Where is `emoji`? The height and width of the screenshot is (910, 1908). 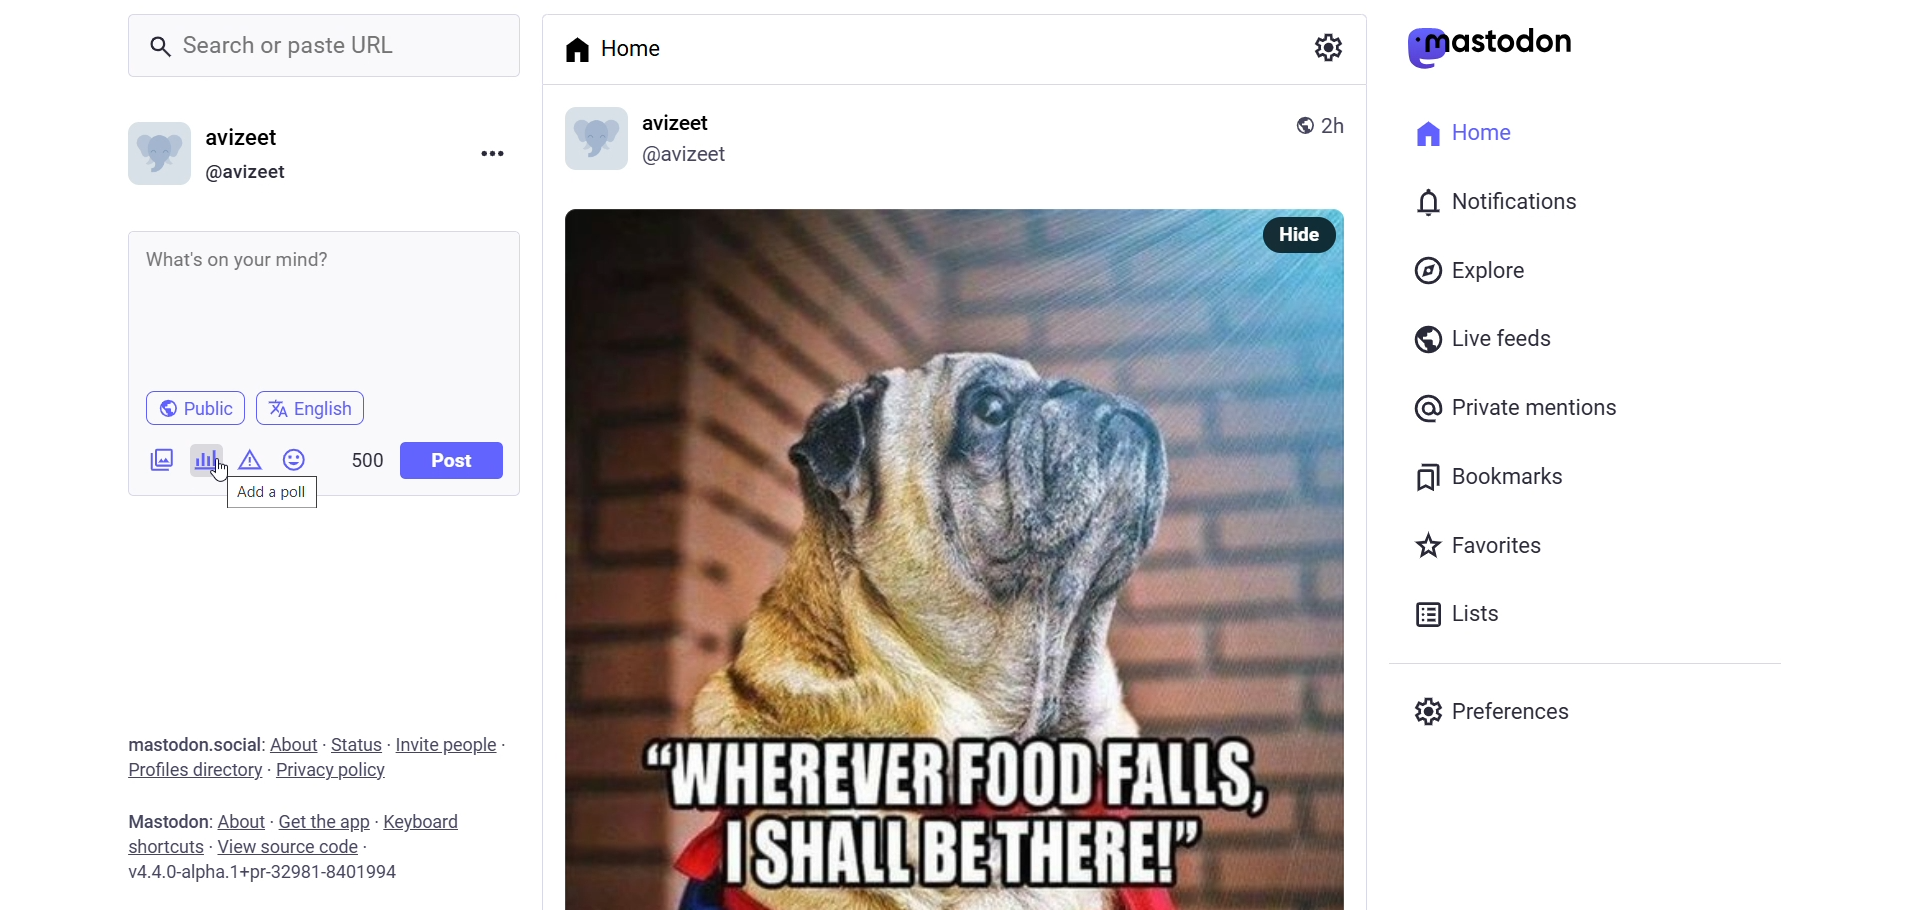
emoji is located at coordinates (292, 460).